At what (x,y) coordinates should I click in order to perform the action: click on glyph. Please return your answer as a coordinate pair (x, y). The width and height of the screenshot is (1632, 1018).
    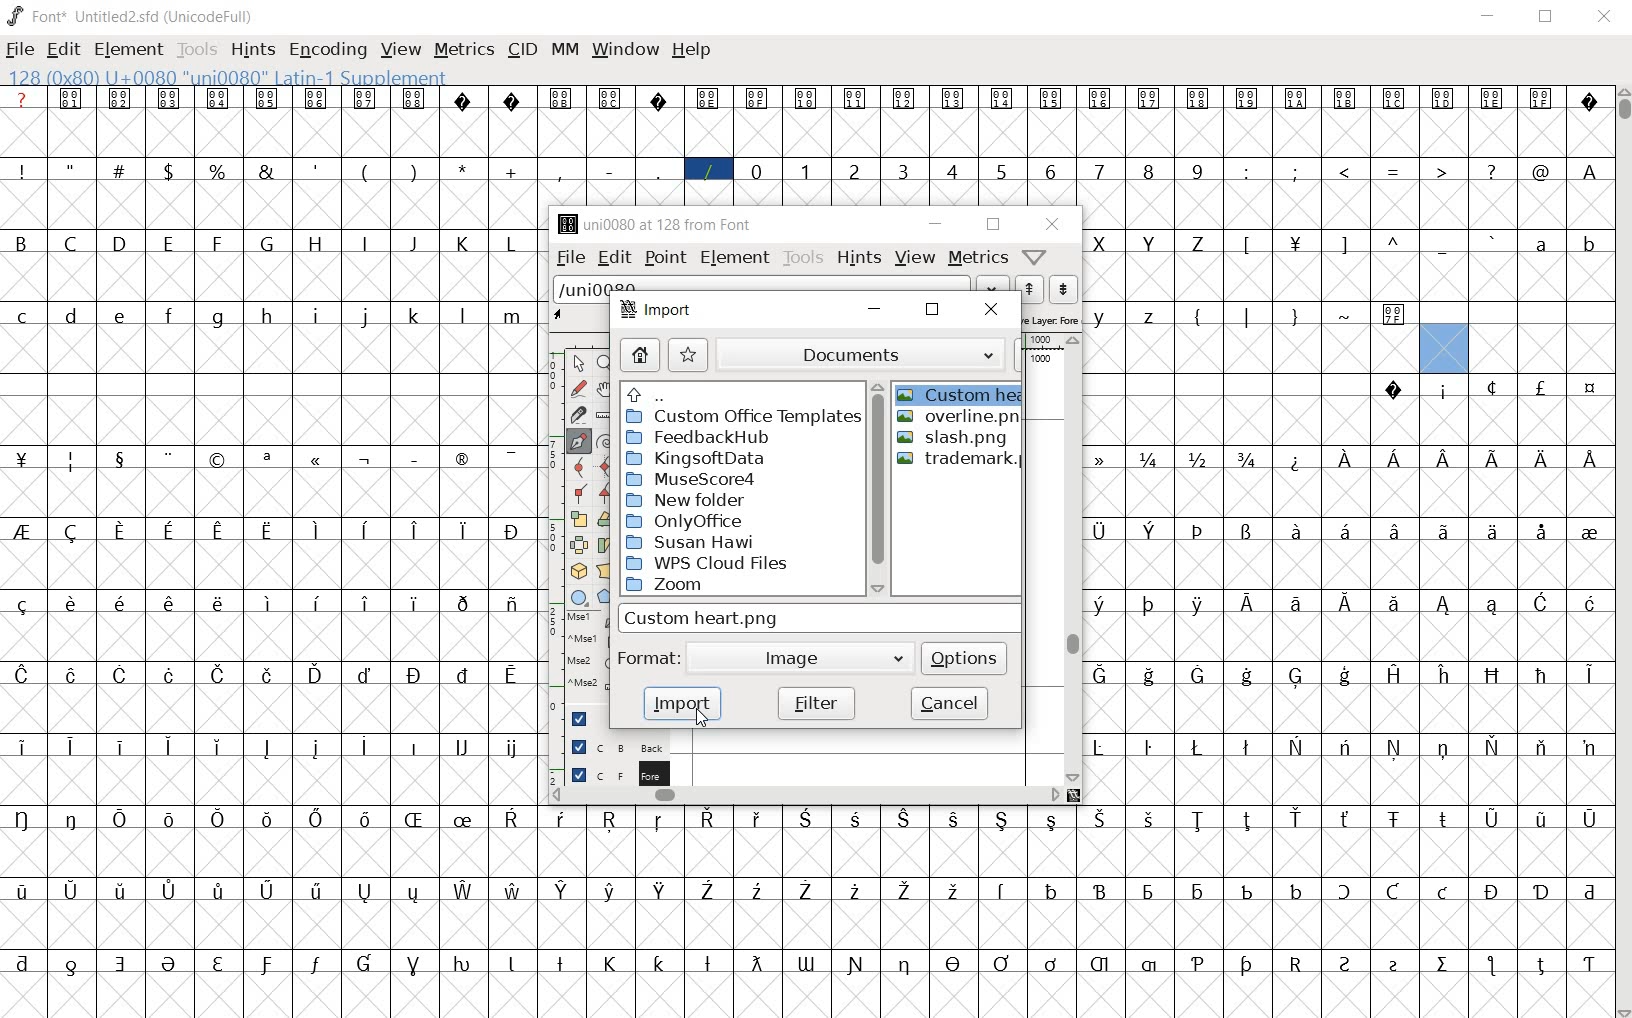
    Looking at the image, I should click on (1099, 675).